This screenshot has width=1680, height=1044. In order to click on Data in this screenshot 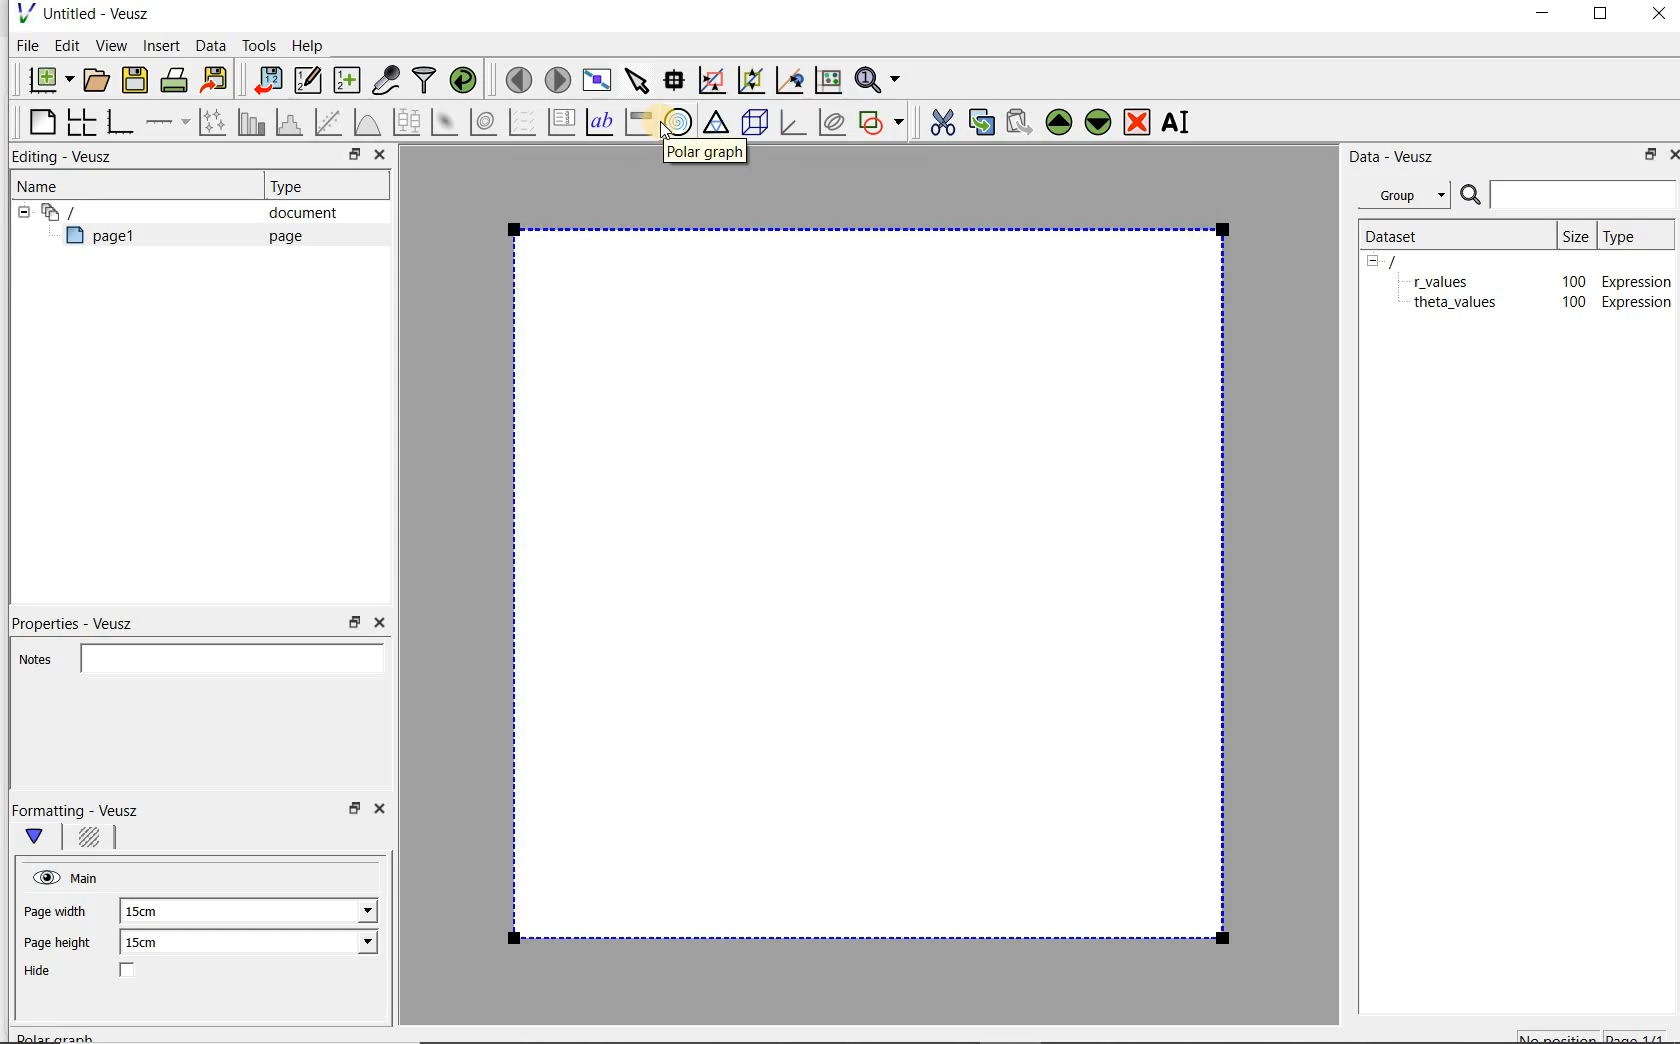, I will do `click(212, 45)`.